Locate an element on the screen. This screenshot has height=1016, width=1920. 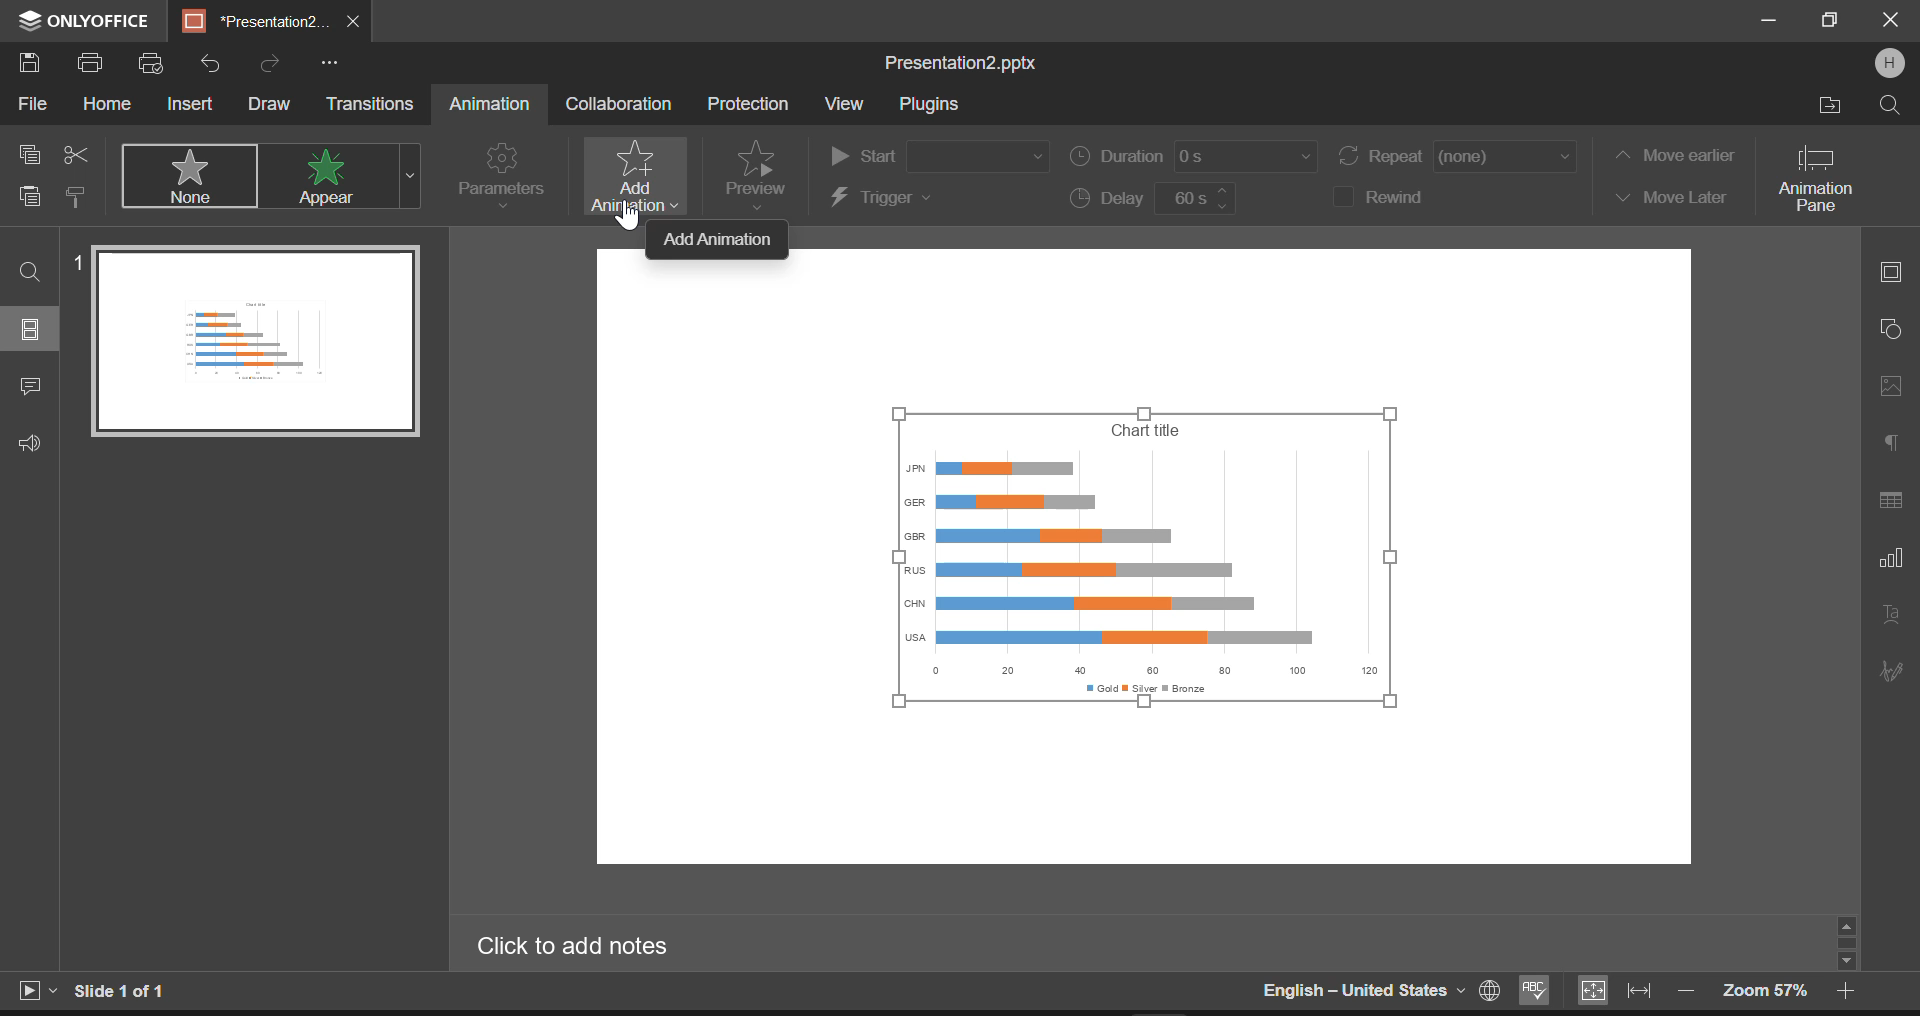
Click to add notes is located at coordinates (586, 946).